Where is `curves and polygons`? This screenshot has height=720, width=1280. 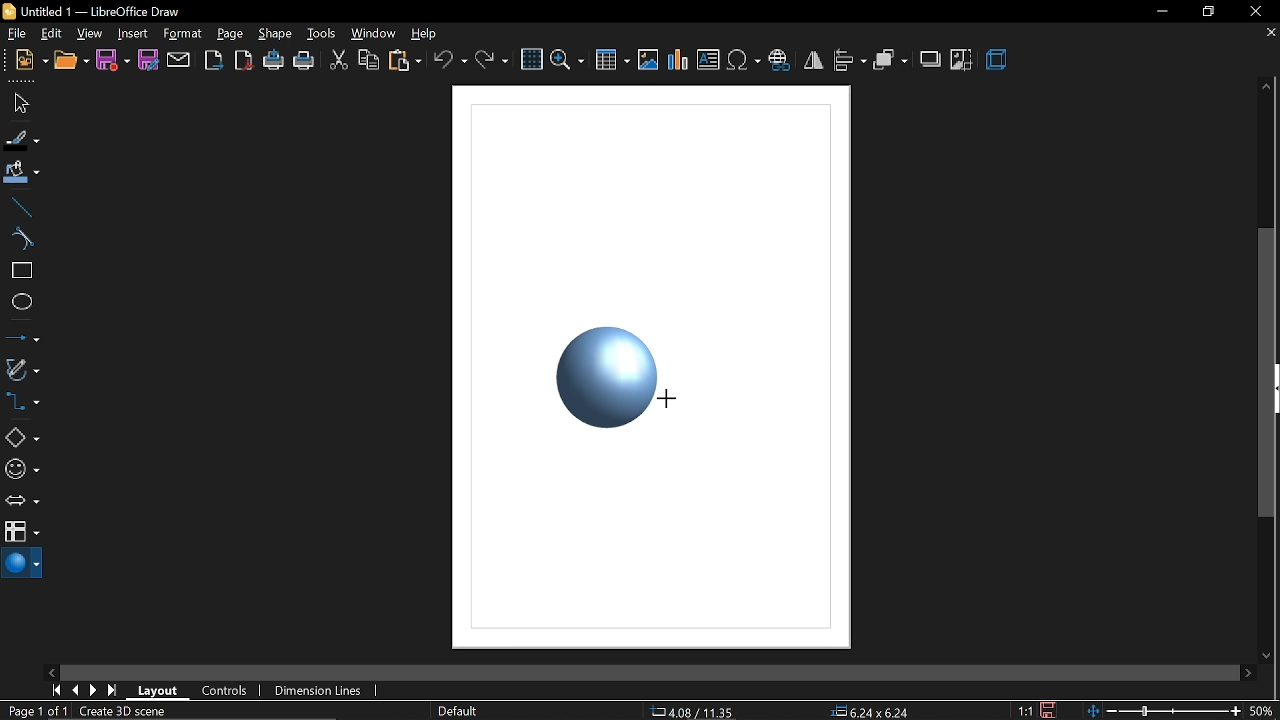
curves and polygons is located at coordinates (22, 367).